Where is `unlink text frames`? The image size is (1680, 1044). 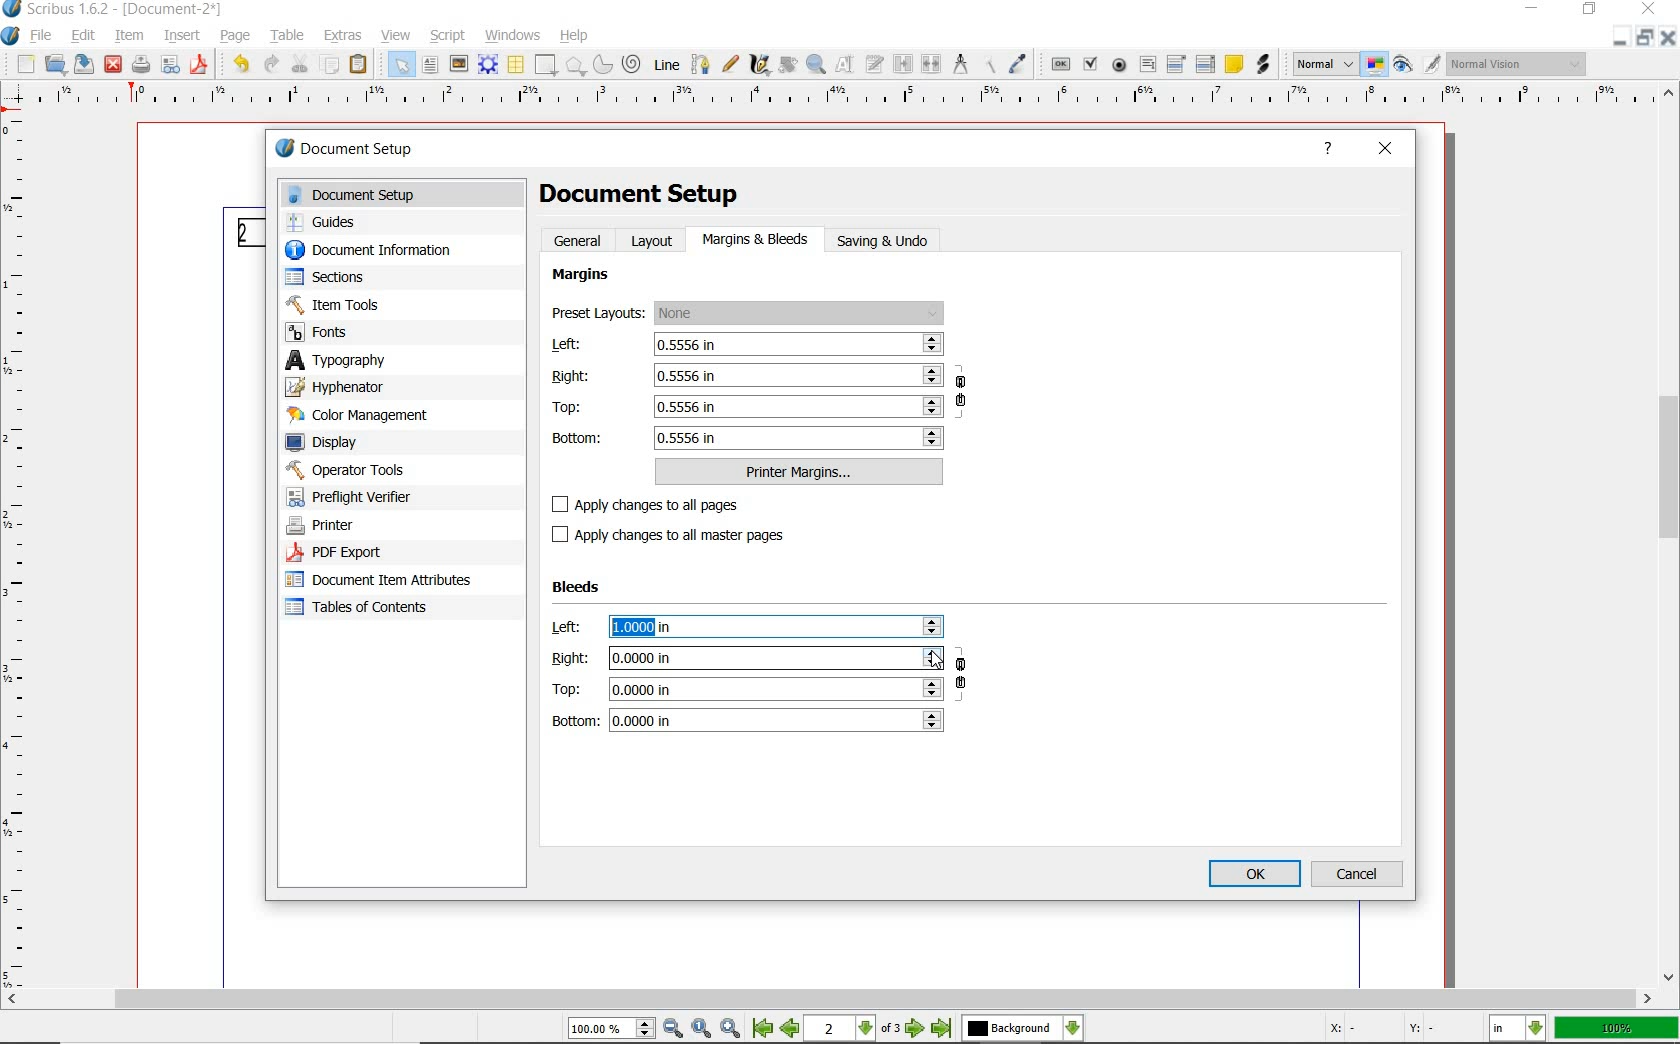 unlink text frames is located at coordinates (931, 64).